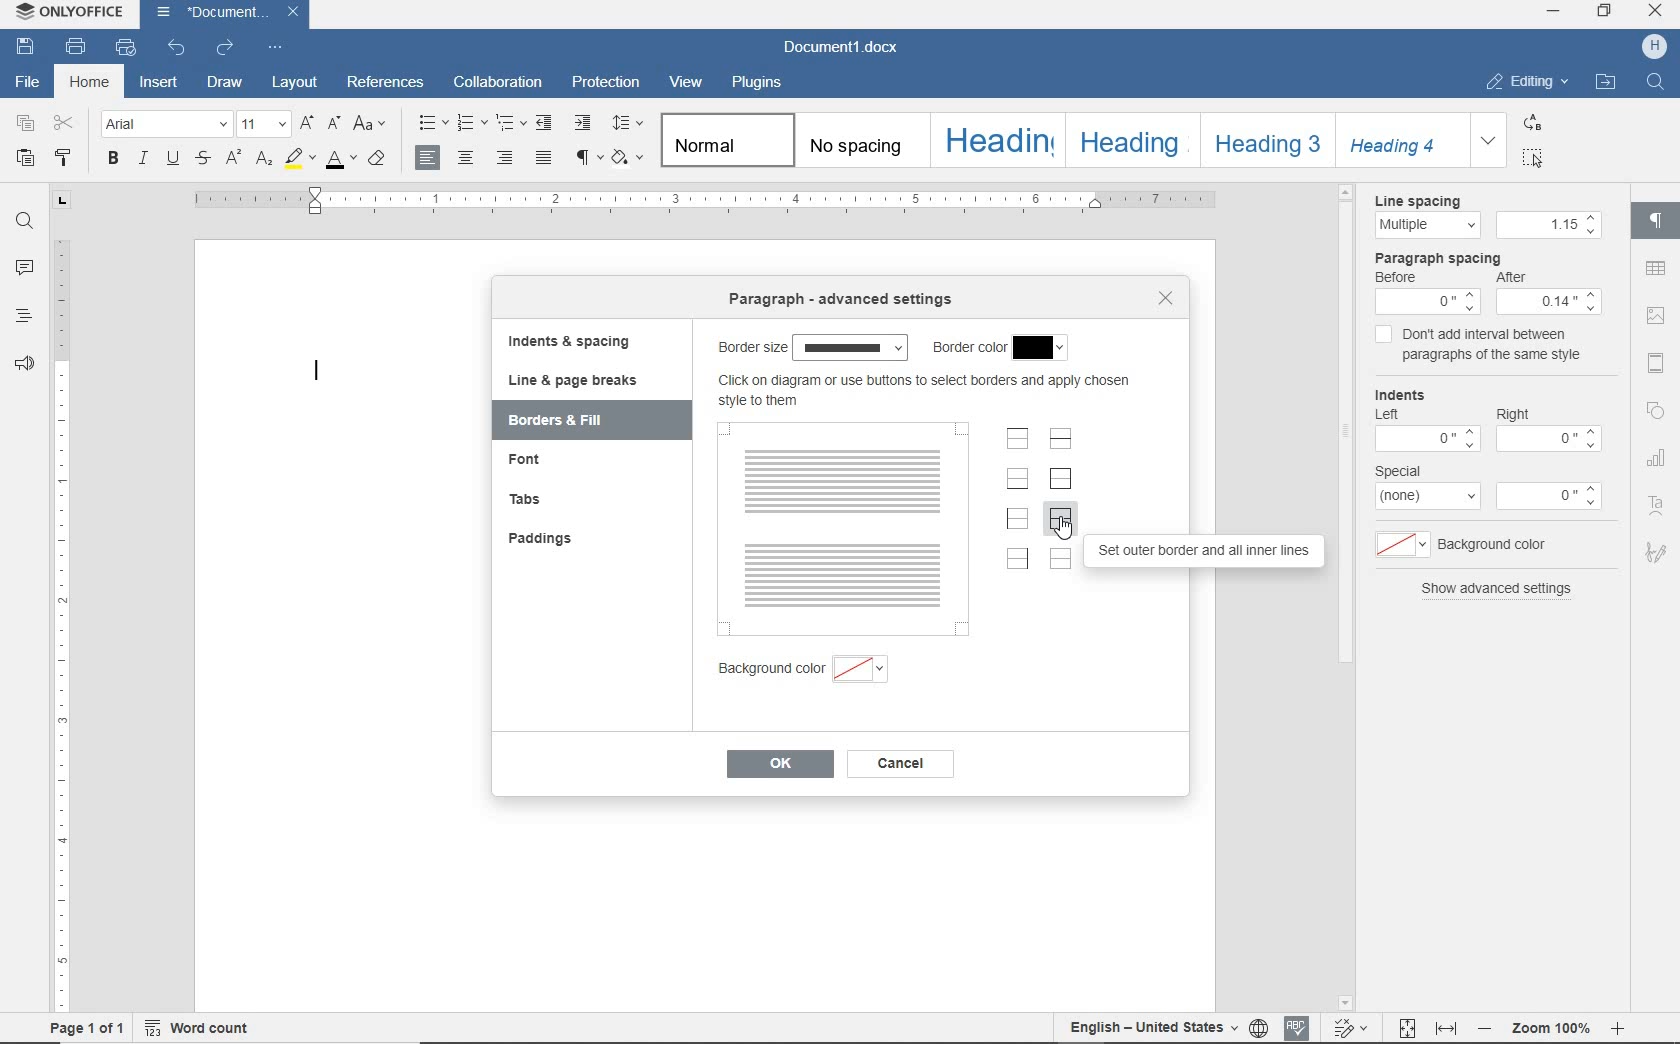 This screenshot has width=1680, height=1044. What do you see at coordinates (1017, 441) in the screenshot?
I see `set top border only` at bounding box center [1017, 441].